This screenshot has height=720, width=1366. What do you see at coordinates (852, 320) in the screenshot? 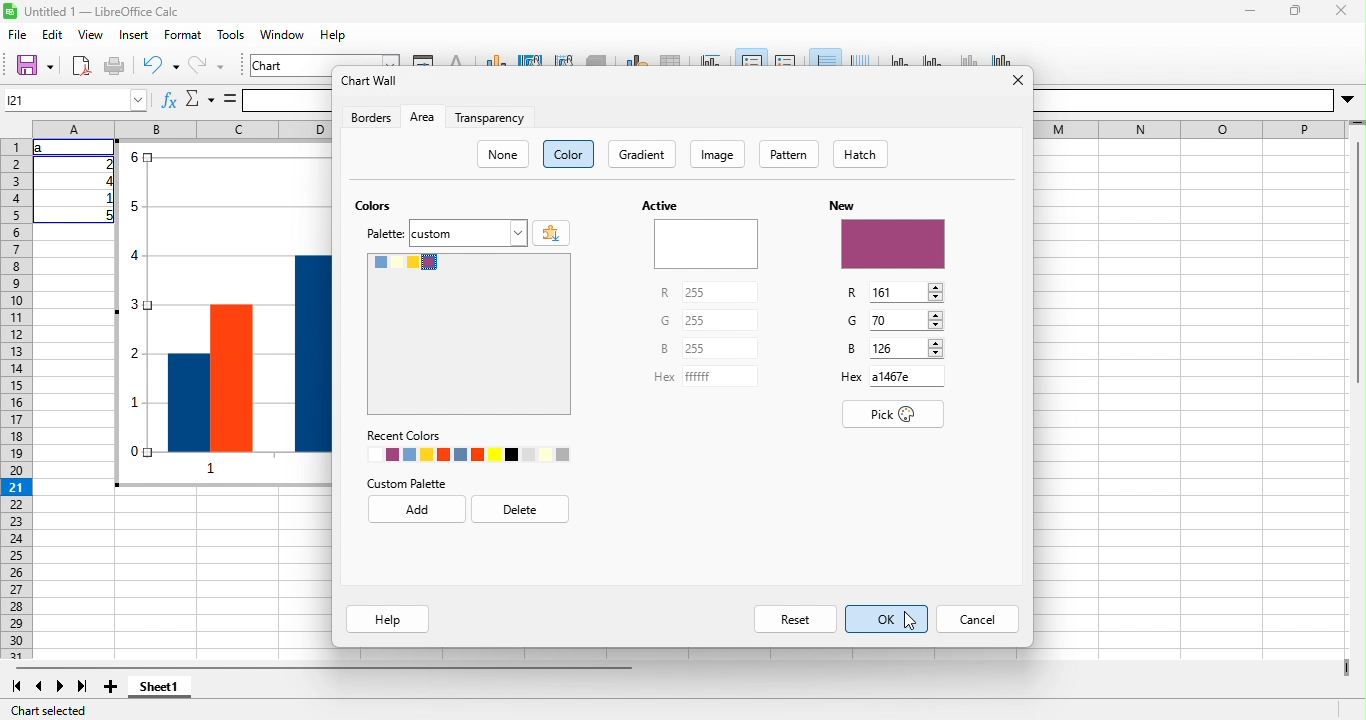
I see `G` at bounding box center [852, 320].